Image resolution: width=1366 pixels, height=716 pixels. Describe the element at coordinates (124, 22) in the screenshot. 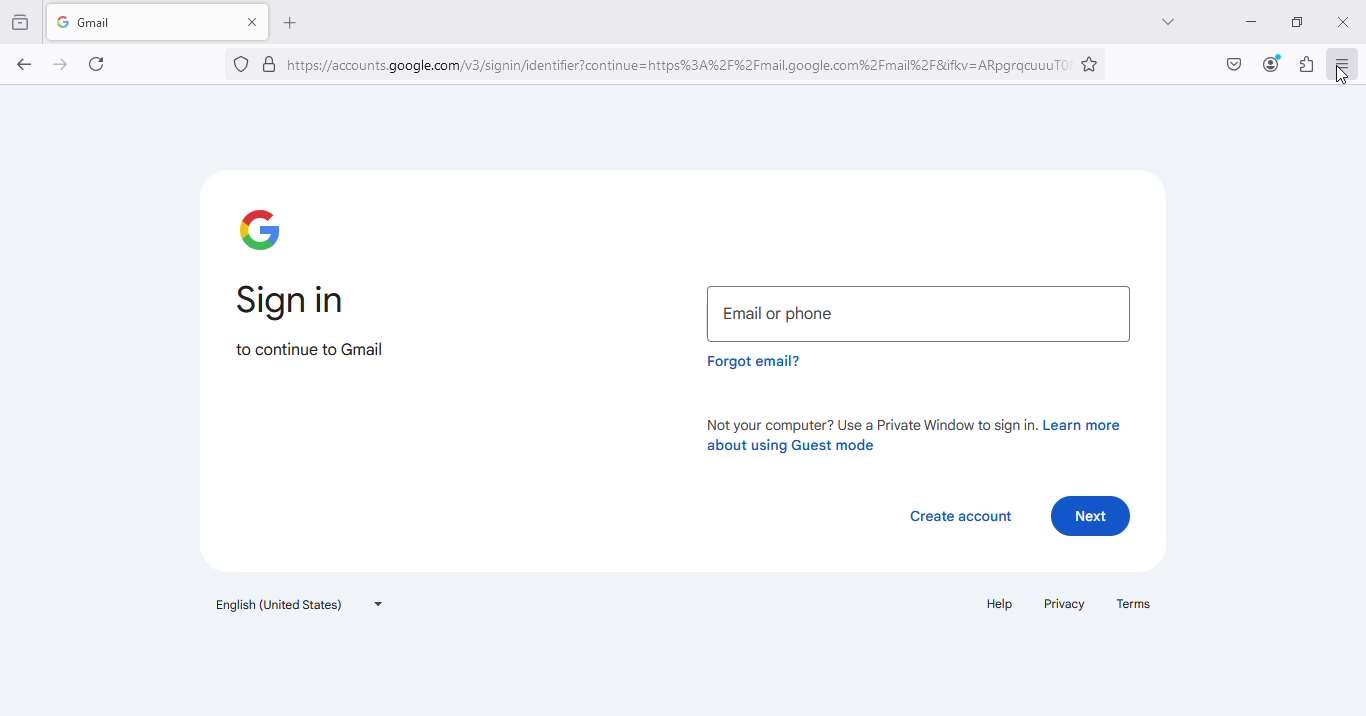

I see `gmail` at that location.